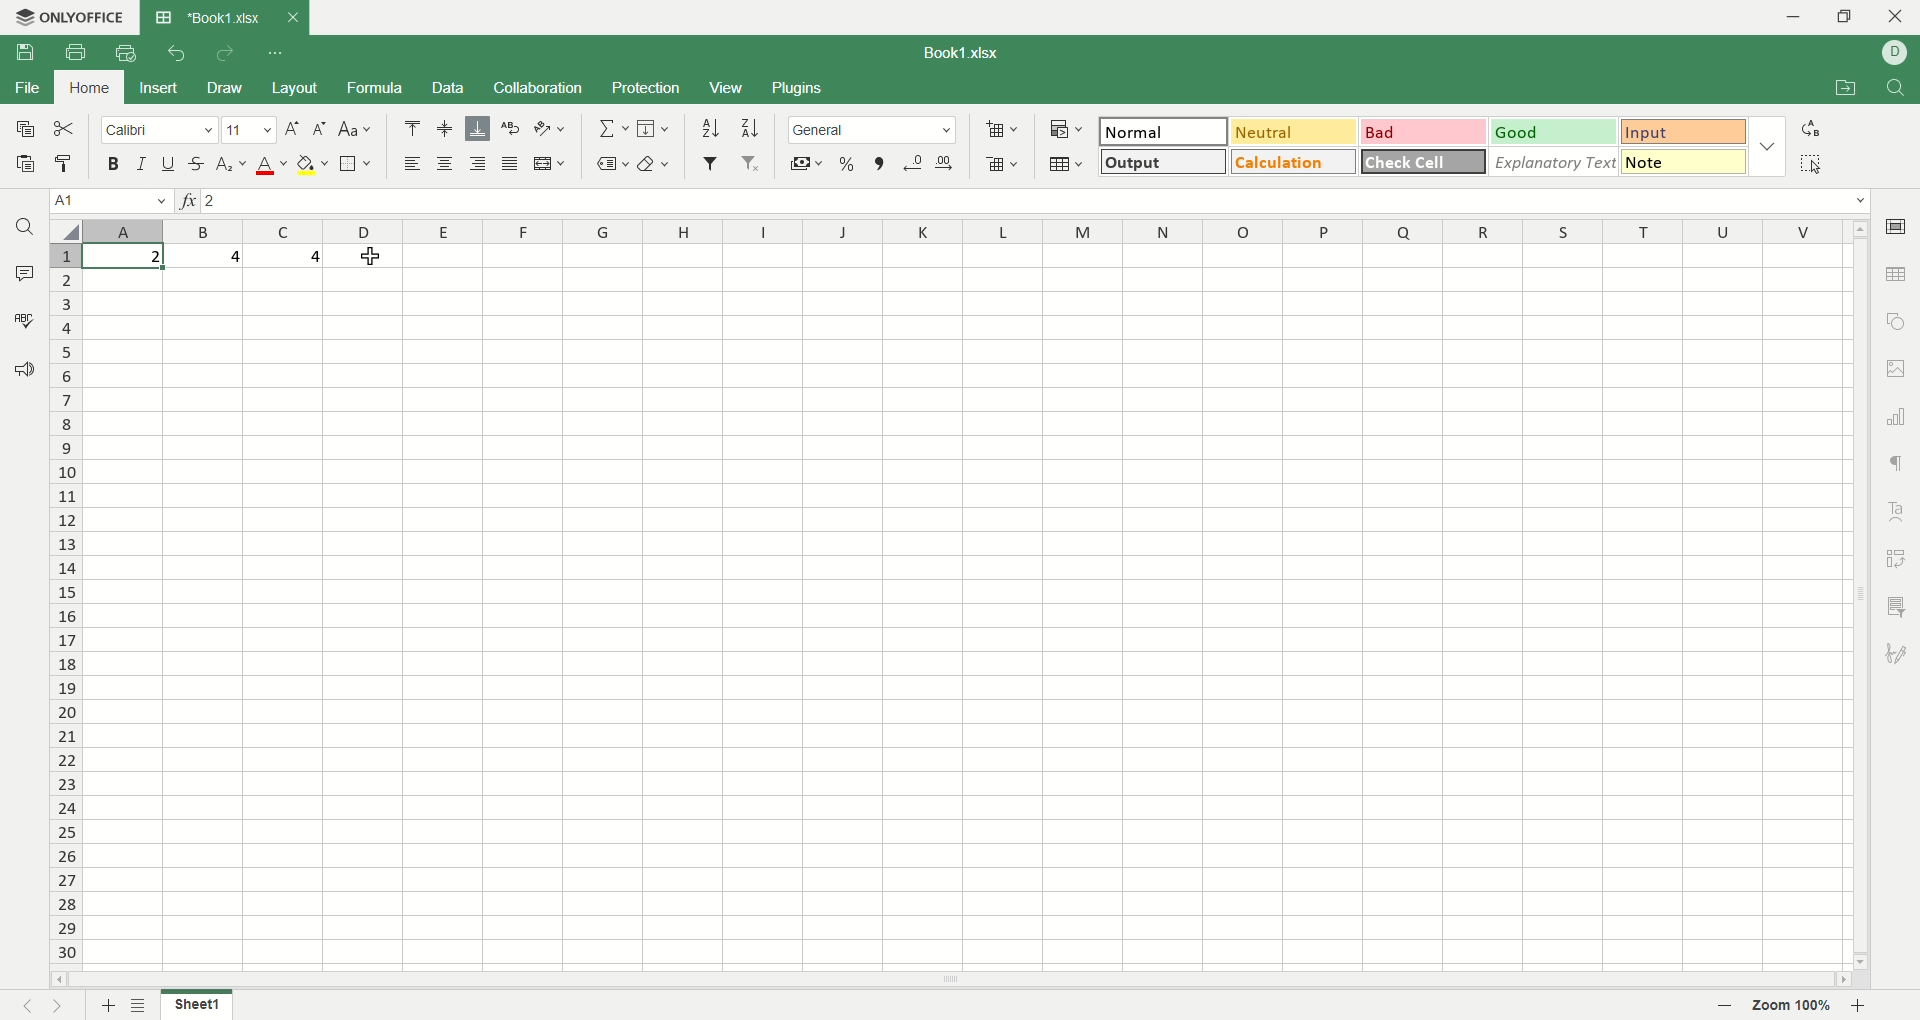  I want to click on zoom factor, so click(1795, 1006).